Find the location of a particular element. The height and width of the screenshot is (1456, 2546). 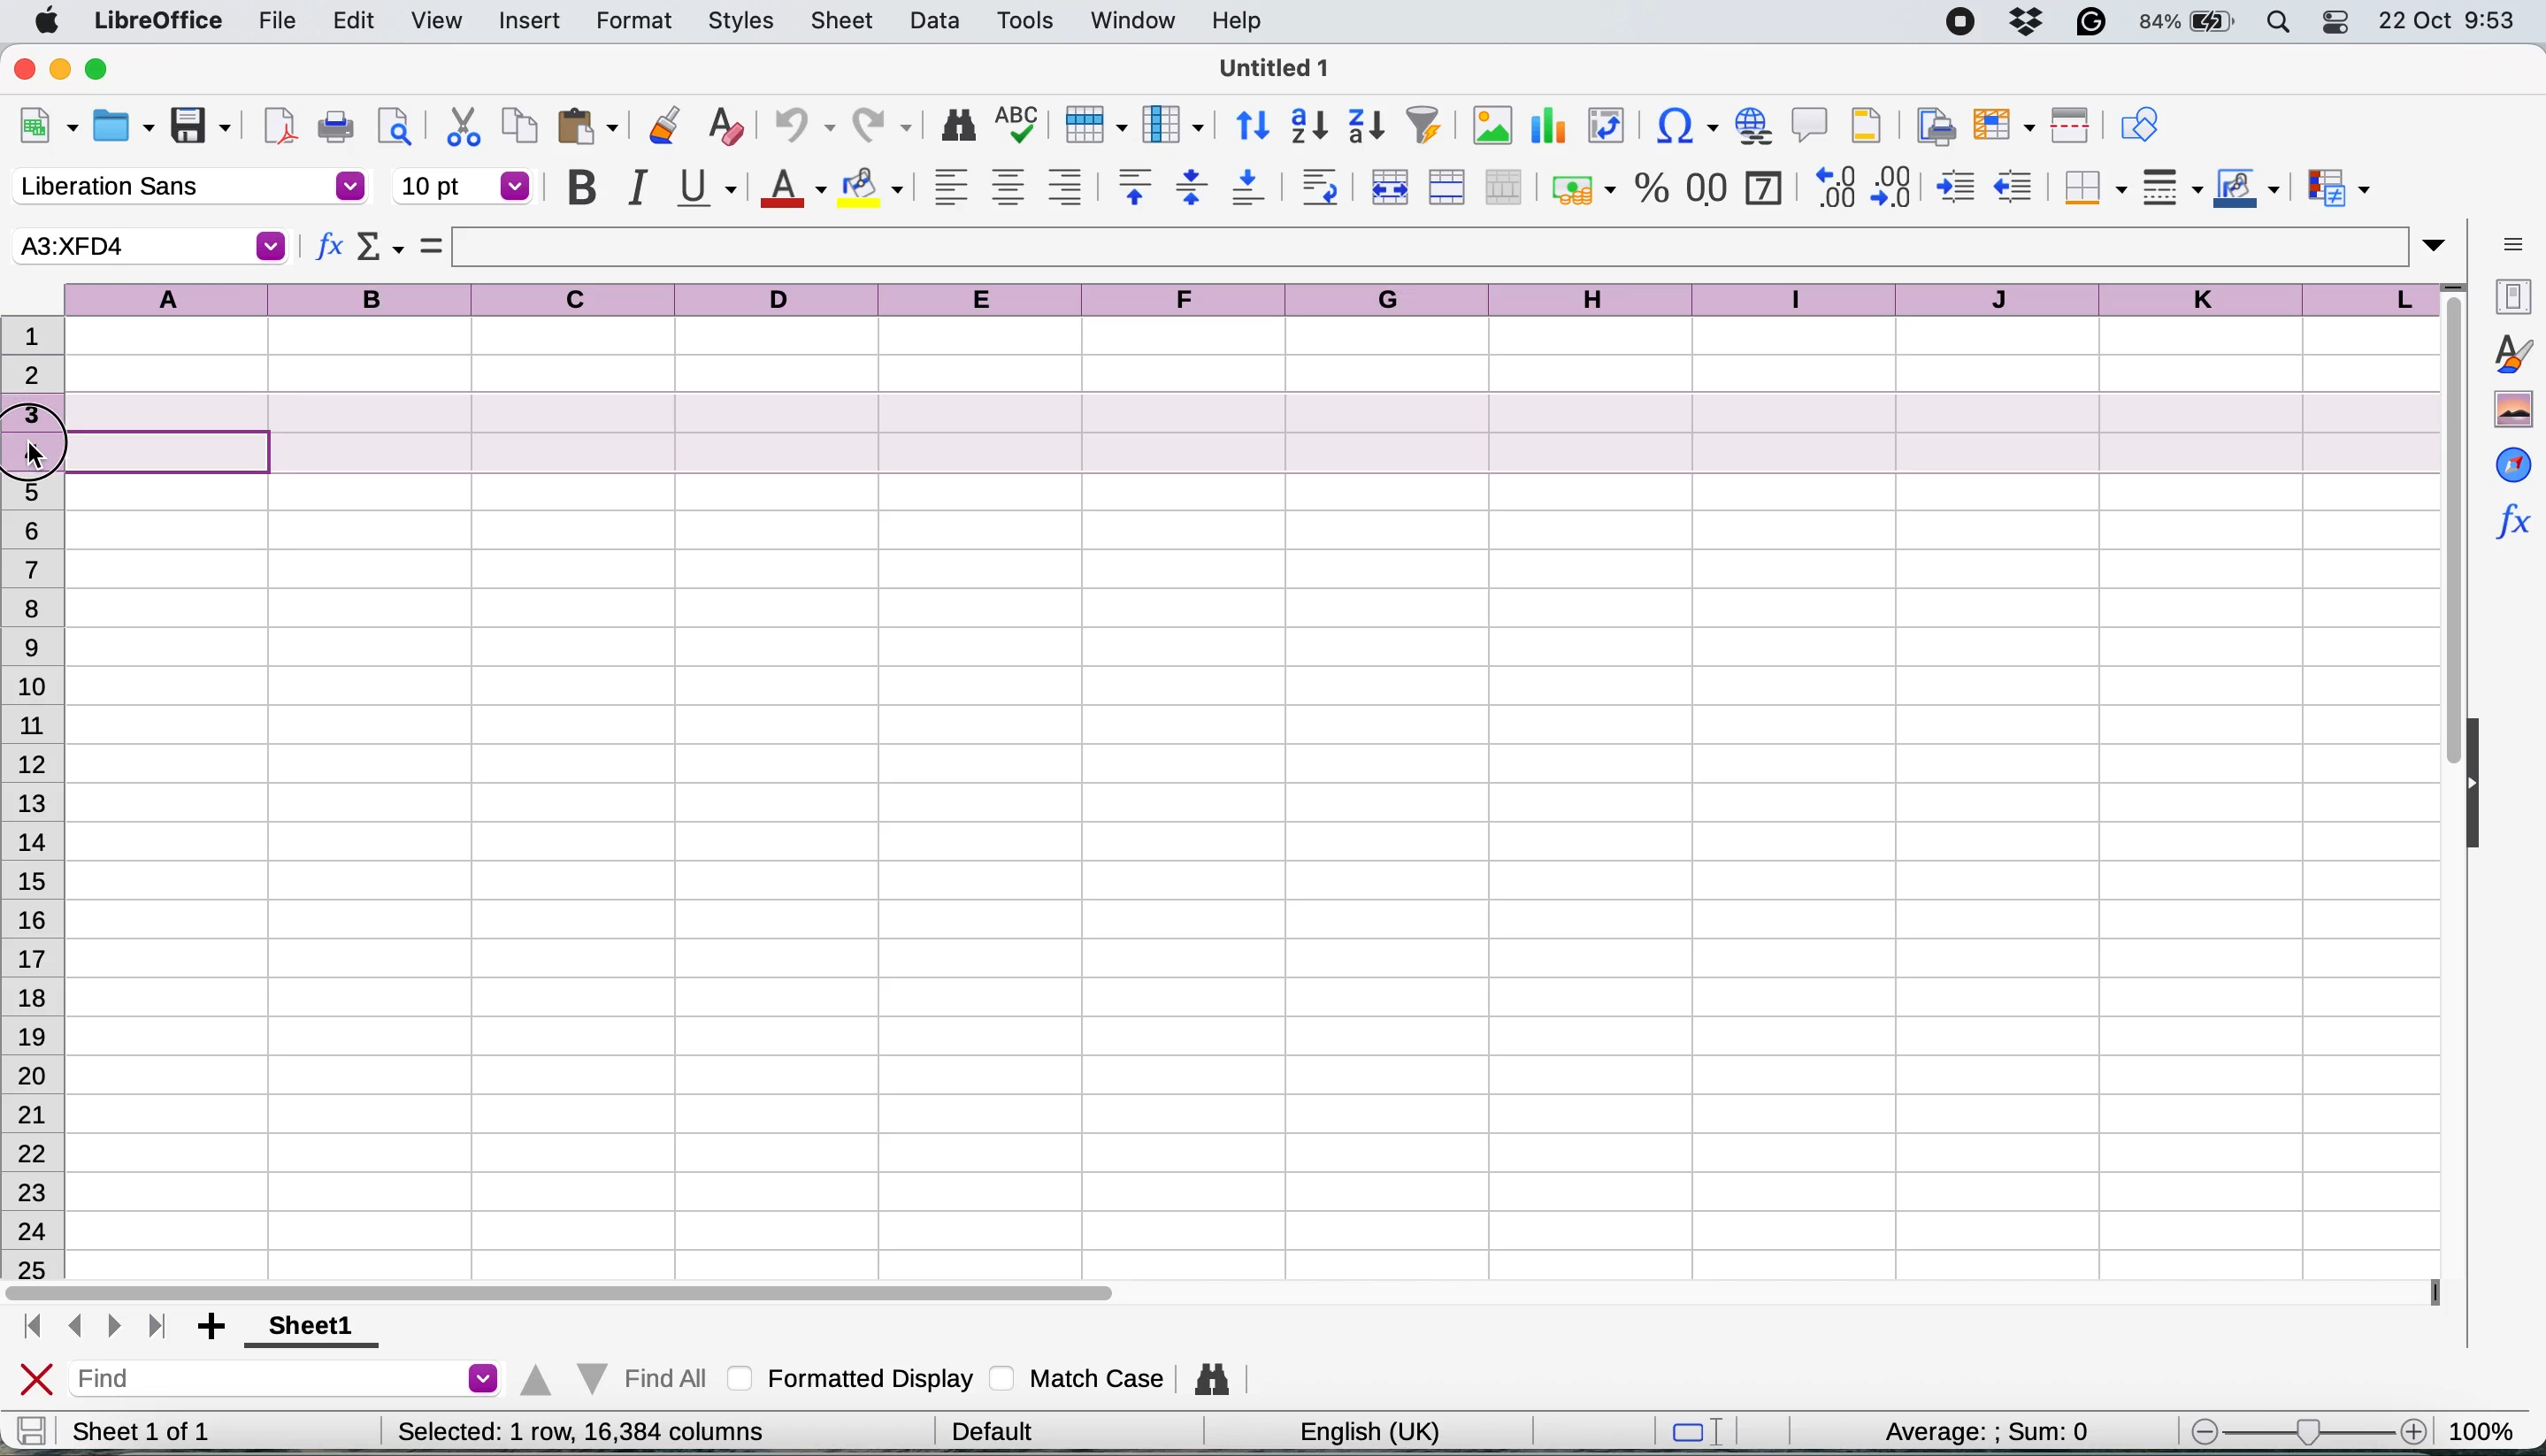

row is located at coordinates (1091, 123).